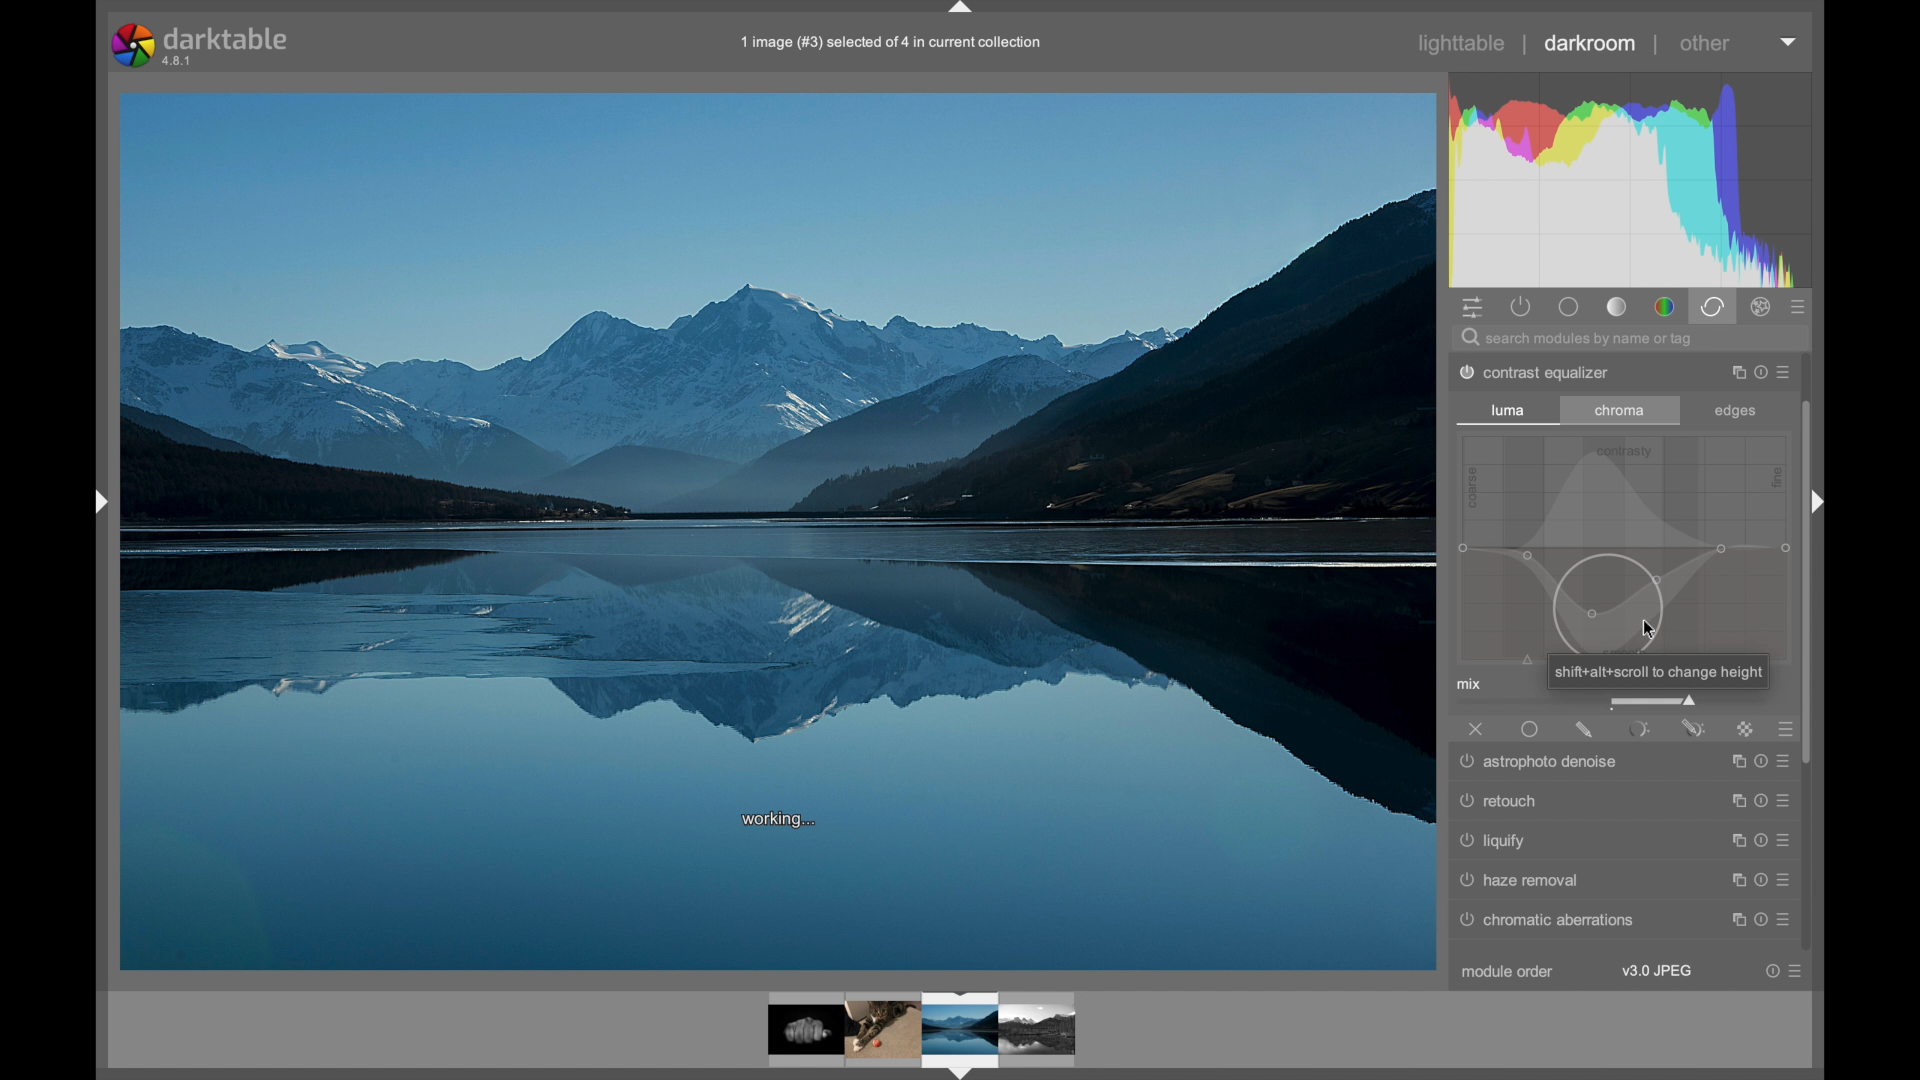 Image resolution: width=1920 pixels, height=1080 pixels. I want to click on more options, so click(1755, 923).